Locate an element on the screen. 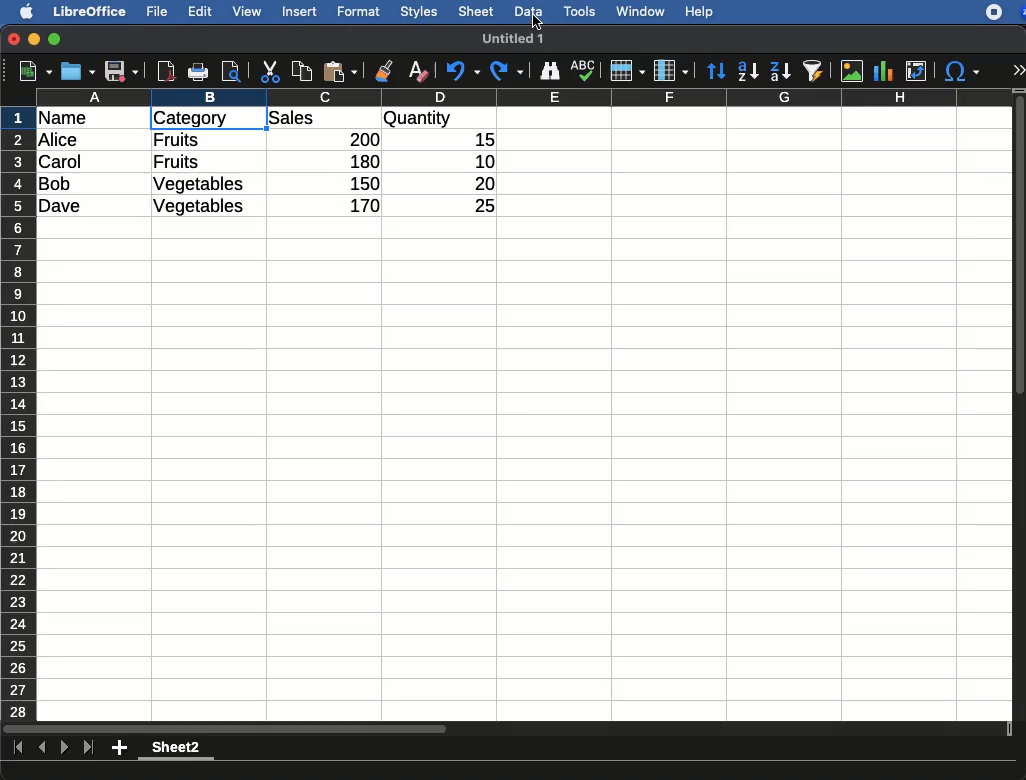 The height and width of the screenshot is (780, 1026). save is located at coordinates (122, 73).